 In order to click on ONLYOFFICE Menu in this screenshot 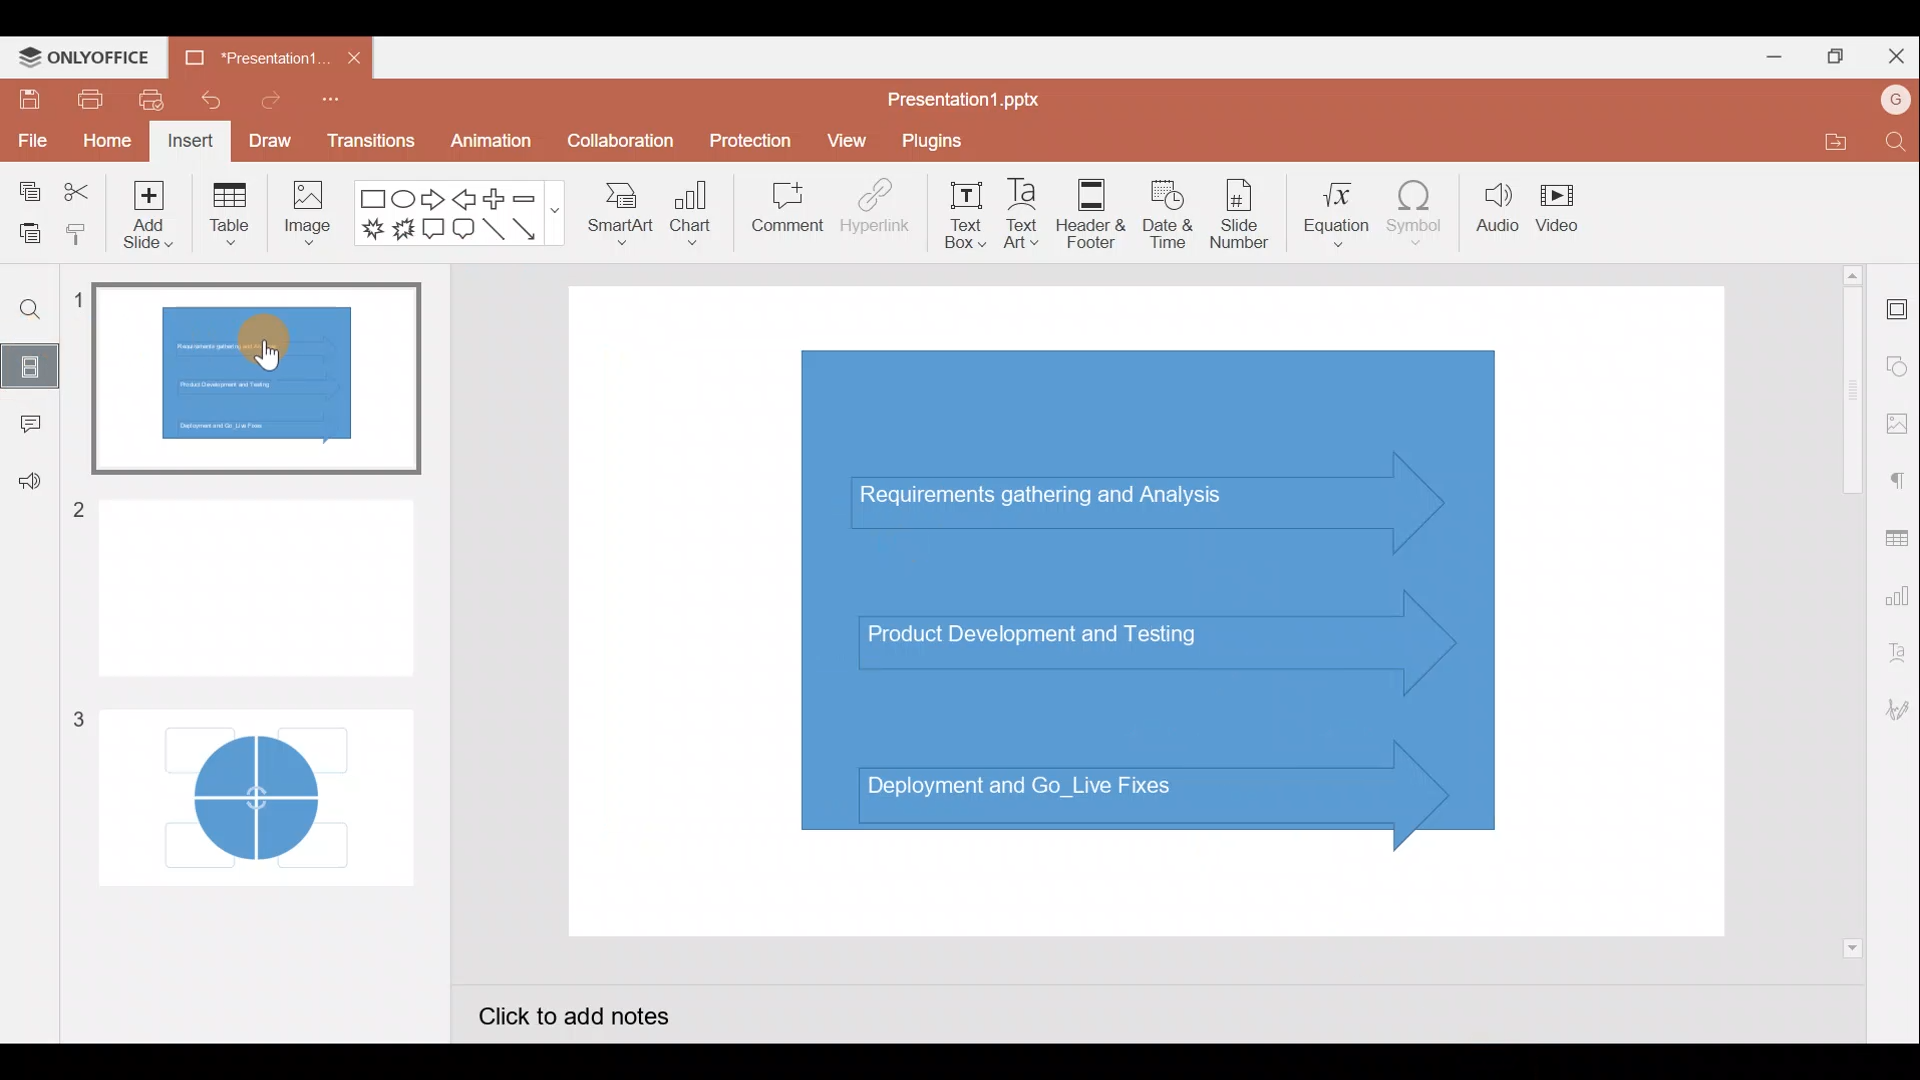, I will do `click(95, 58)`.